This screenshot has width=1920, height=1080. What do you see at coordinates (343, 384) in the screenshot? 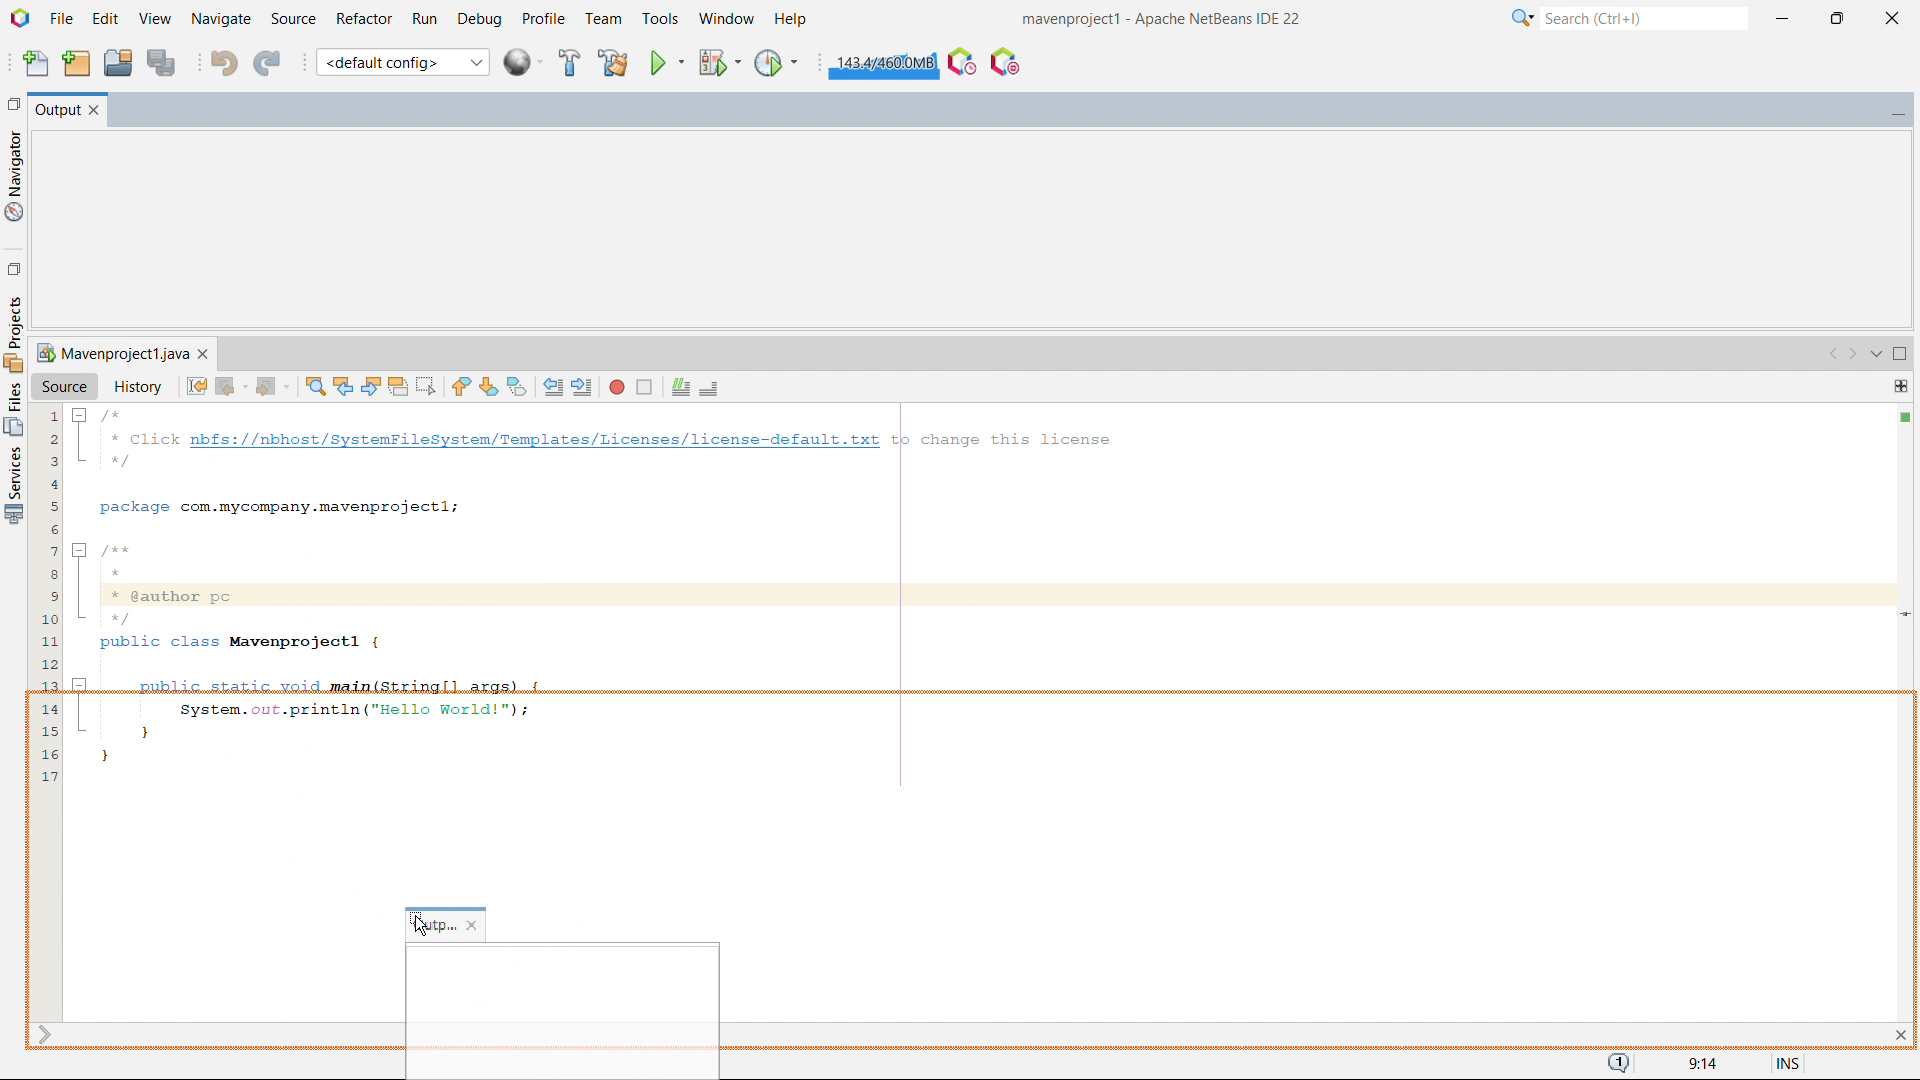
I see `find previous occurance` at bounding box center [343, 384].